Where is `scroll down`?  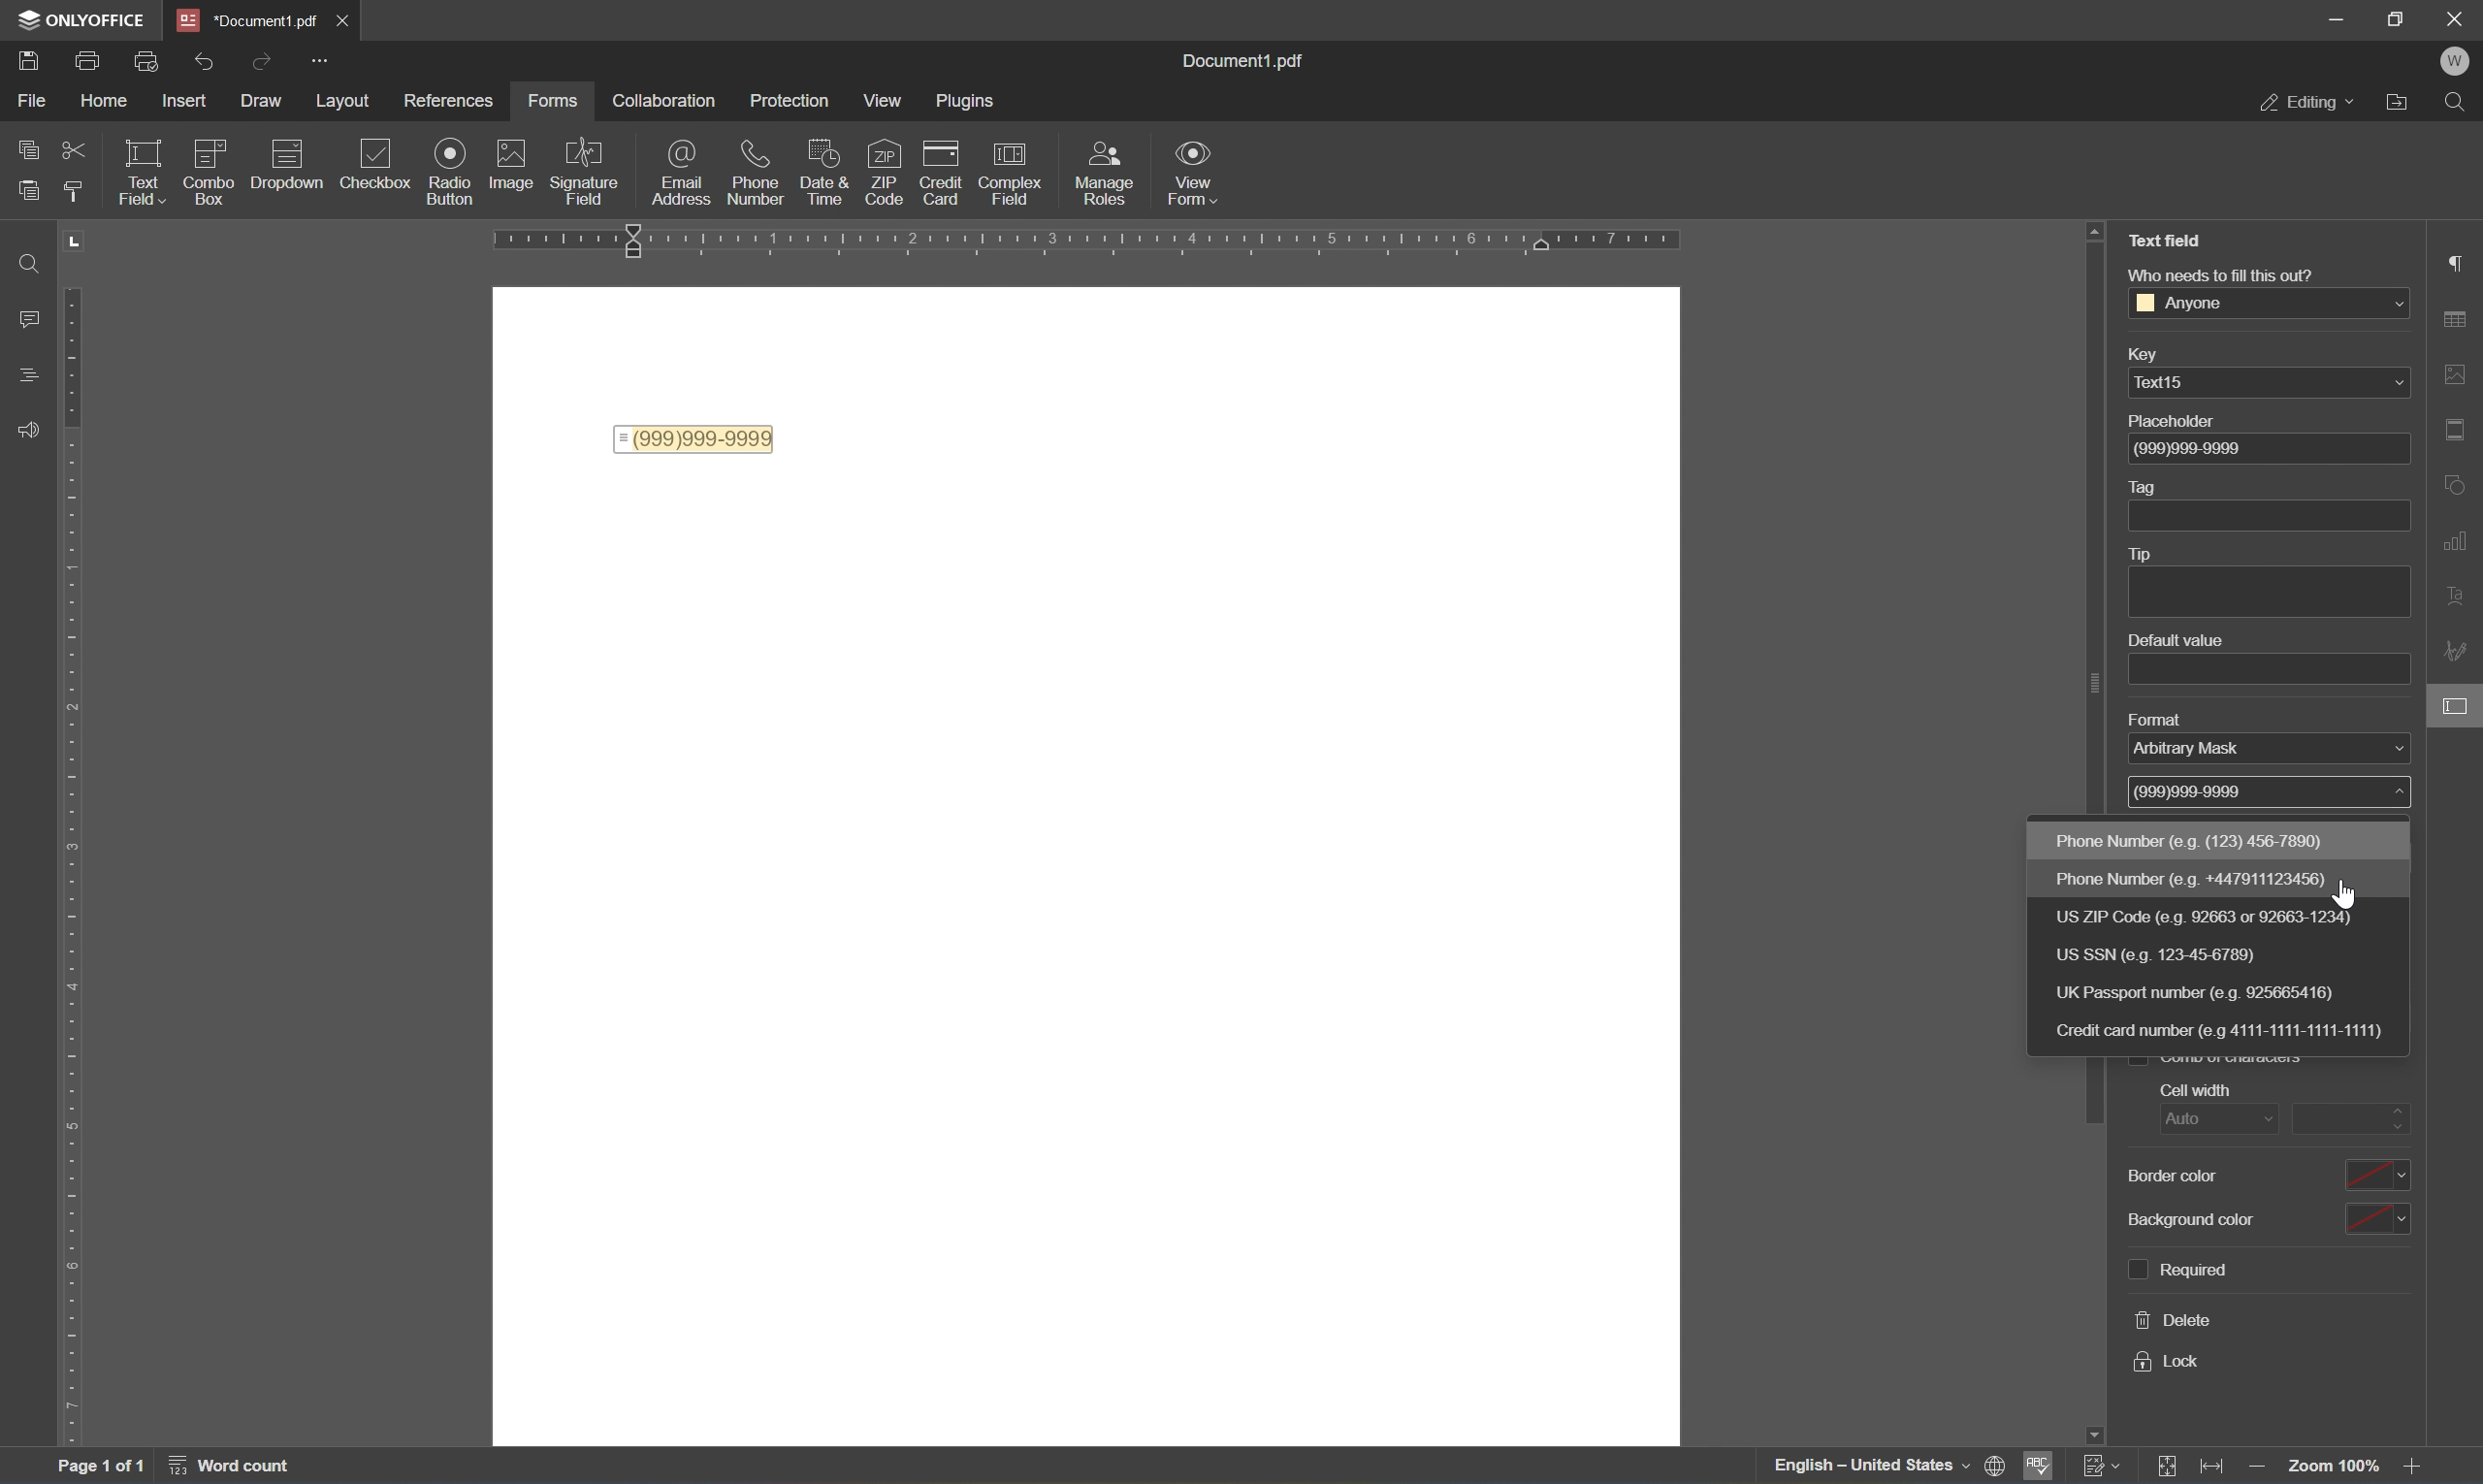
scroll down is located at coordinates (2424, 1442).